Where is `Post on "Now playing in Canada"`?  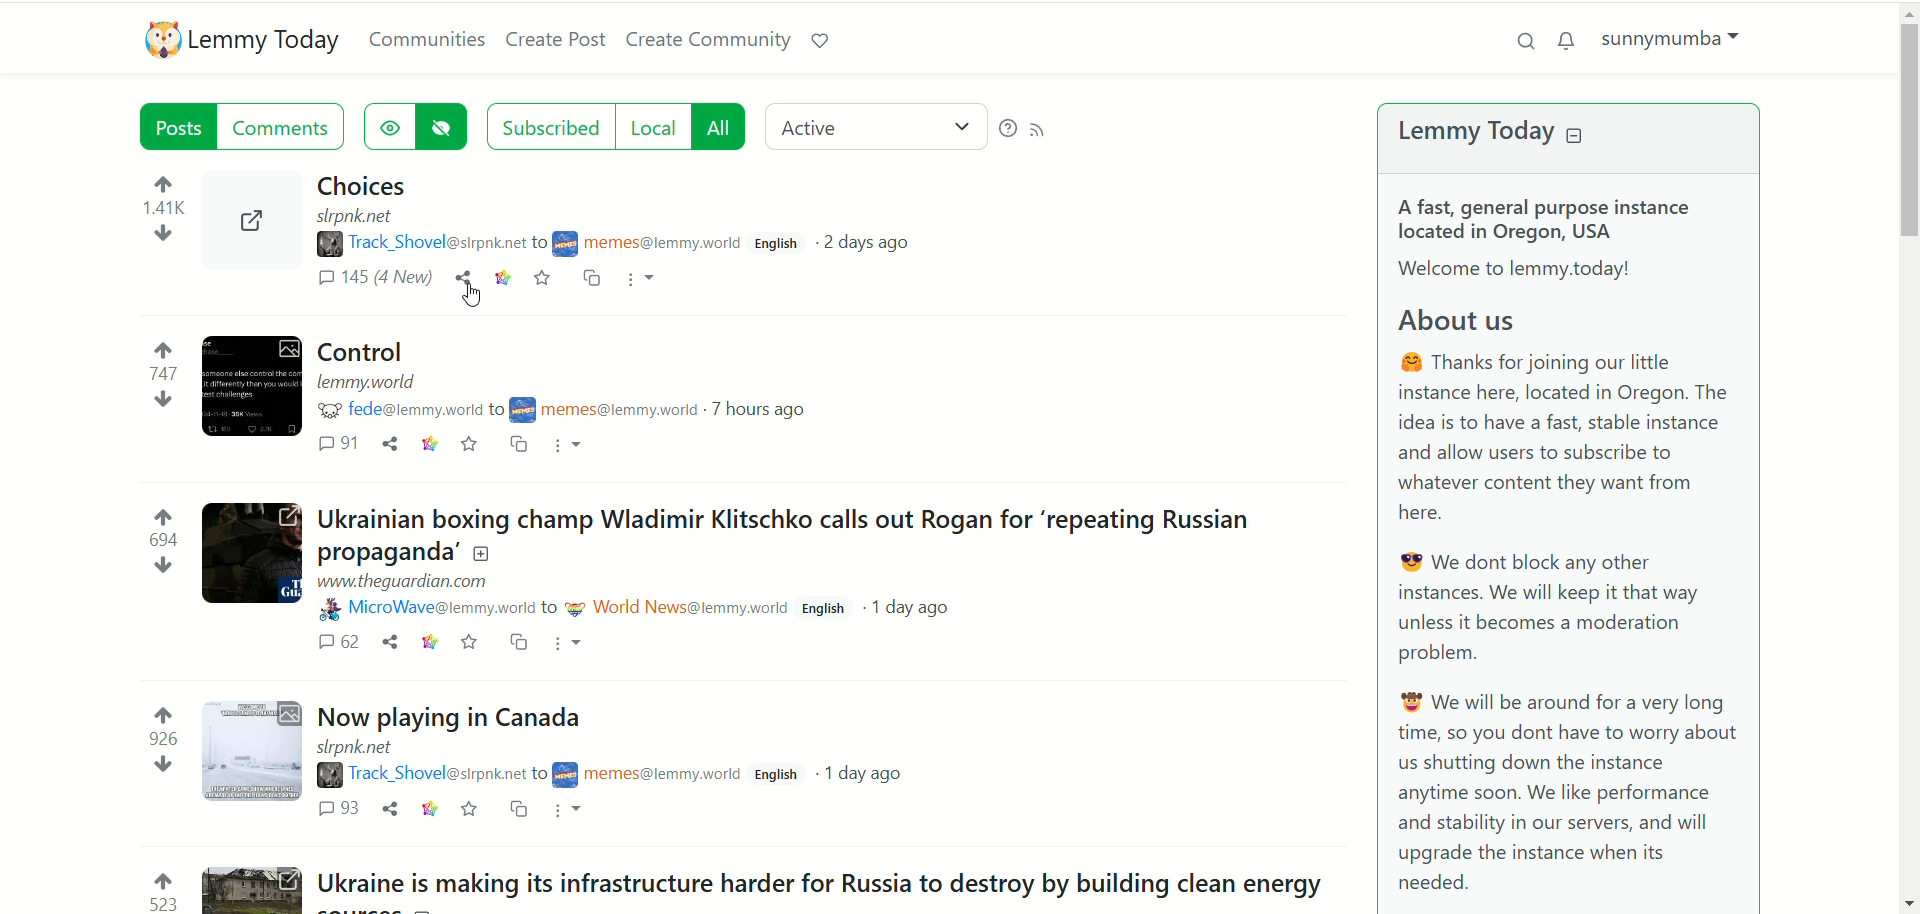
Post on "Now playing in Canada" is located at coordinates (447, 714).